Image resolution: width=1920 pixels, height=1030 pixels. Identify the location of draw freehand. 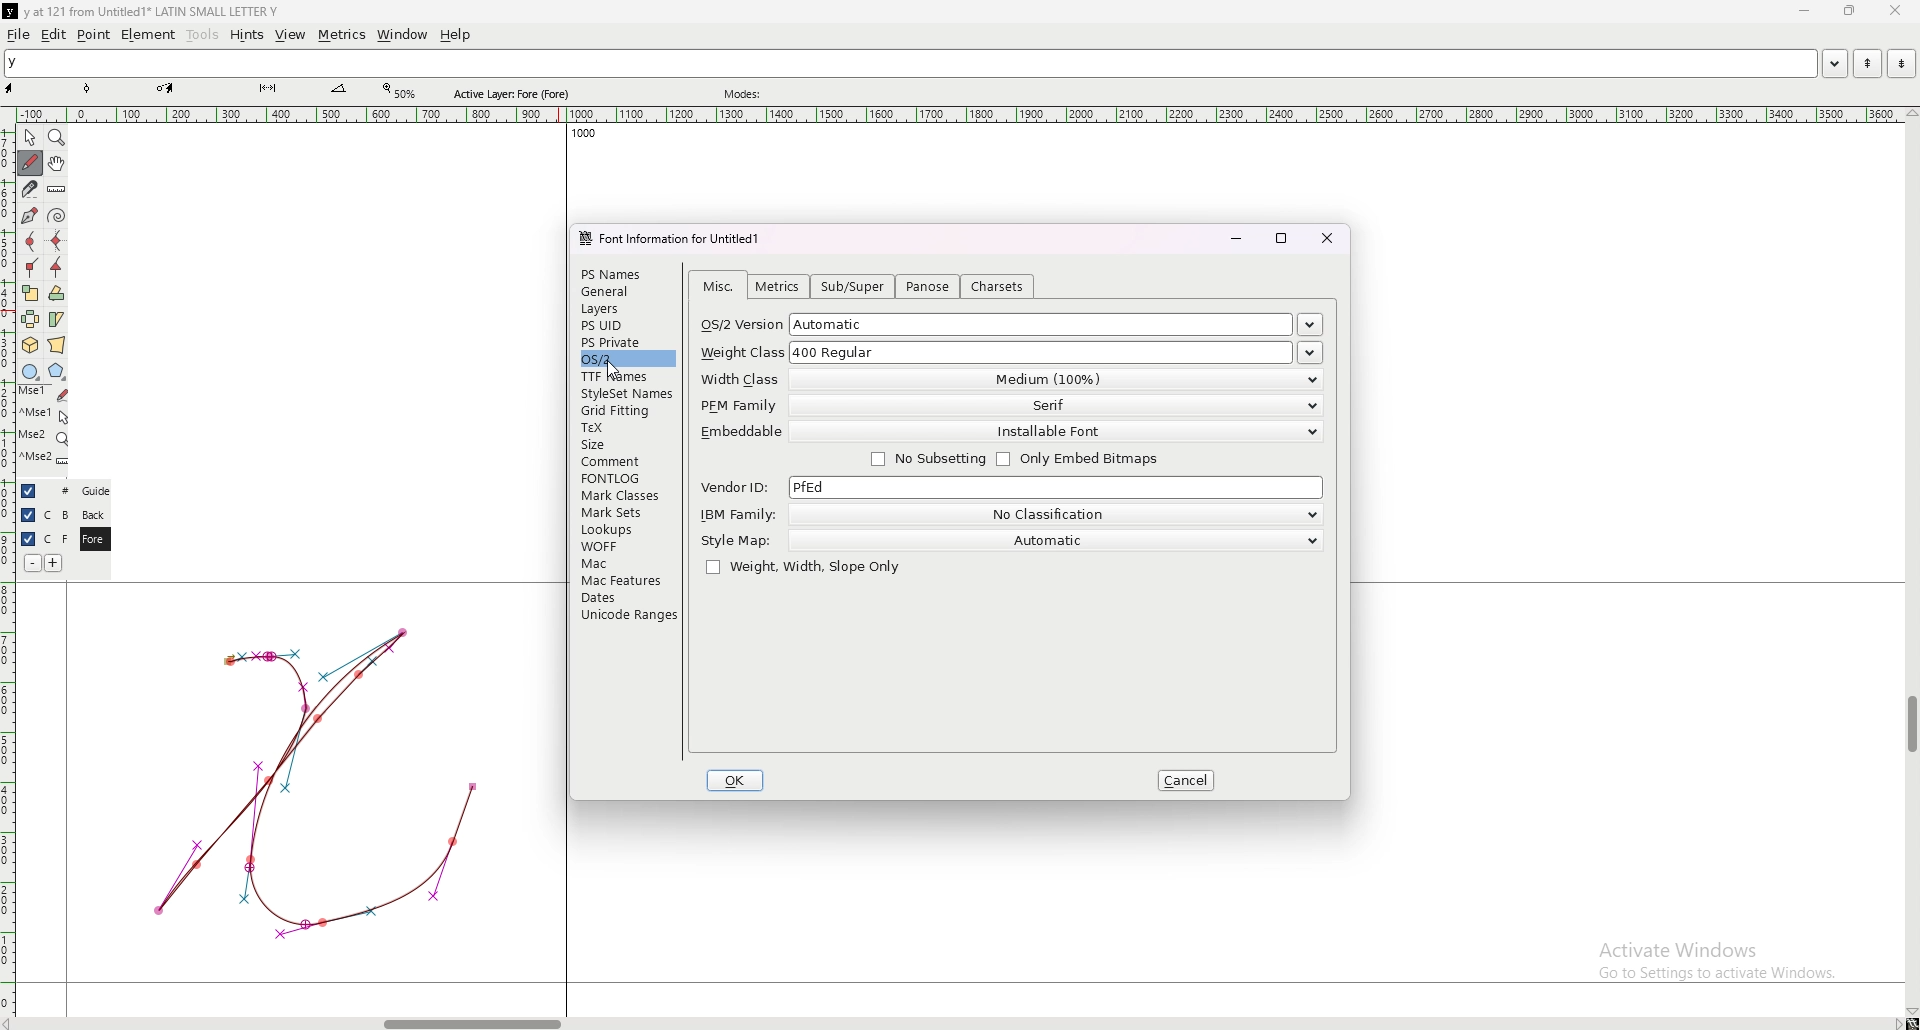
(30, 163).